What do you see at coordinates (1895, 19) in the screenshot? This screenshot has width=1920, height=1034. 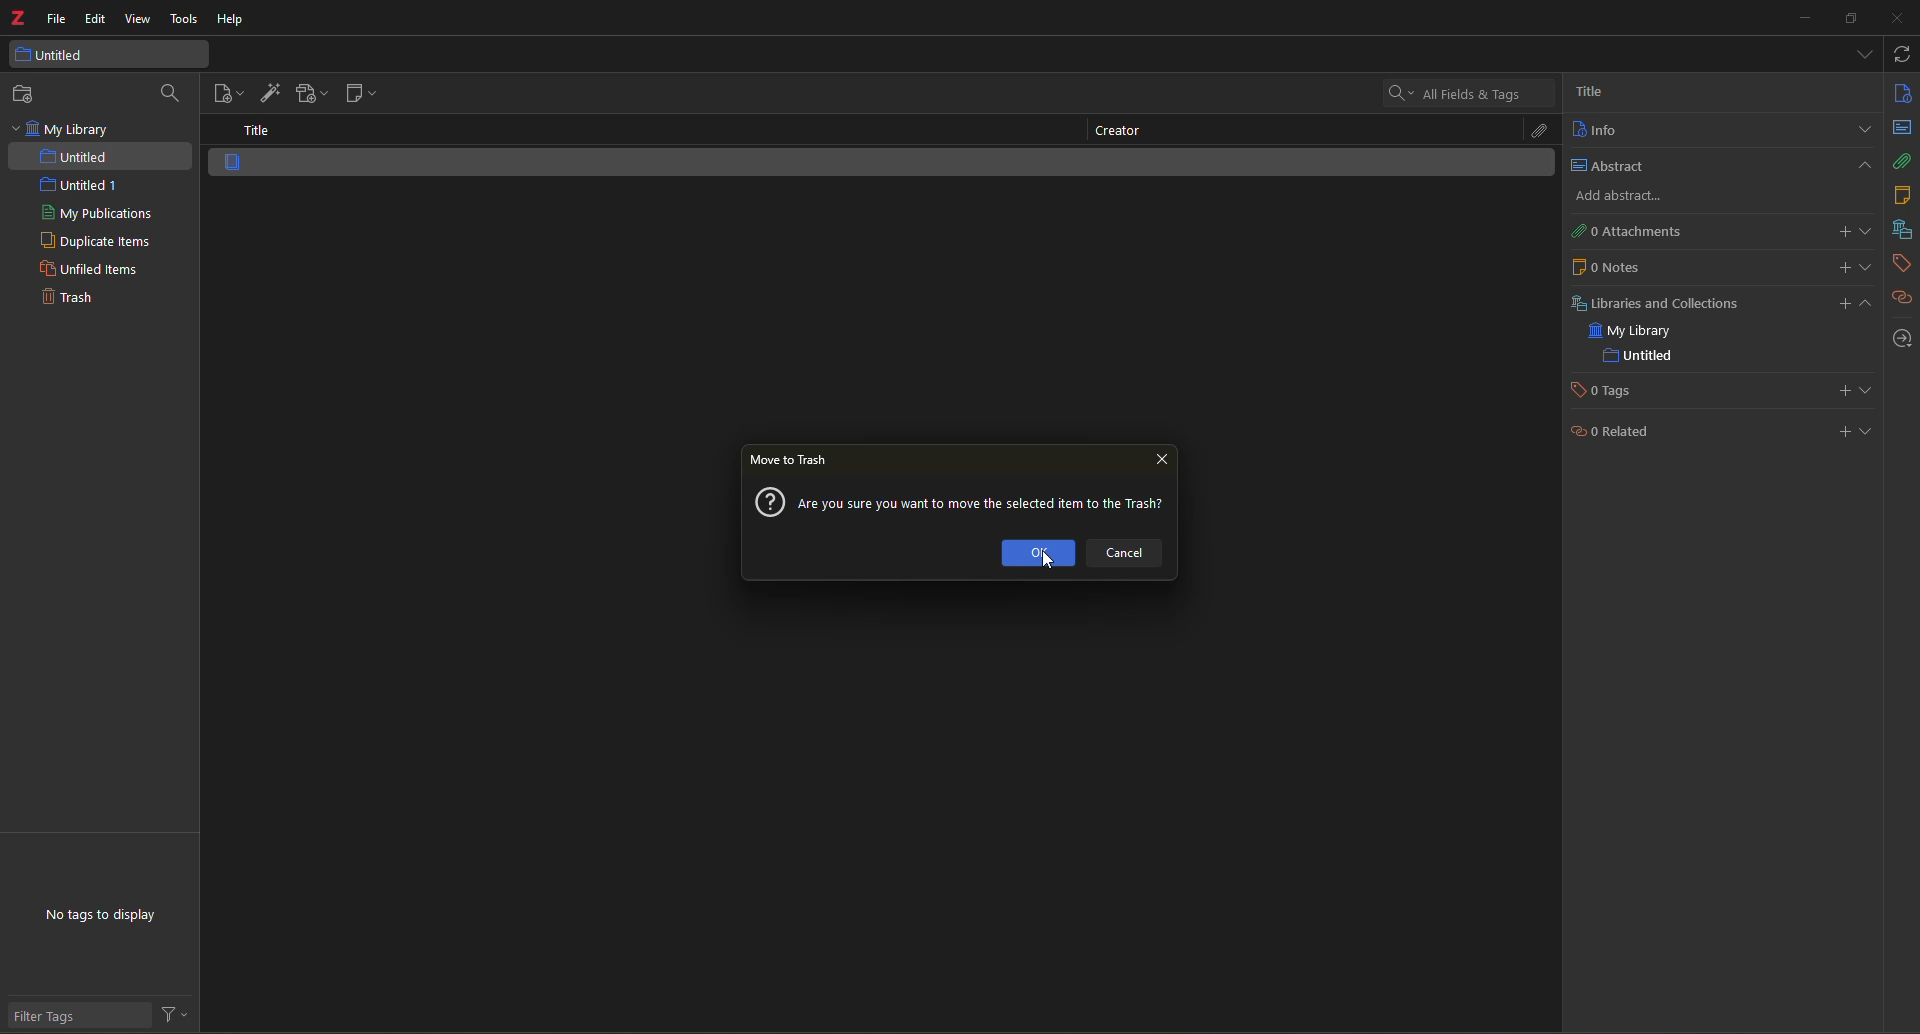 I see `close` at bounding box center [1895, 19].